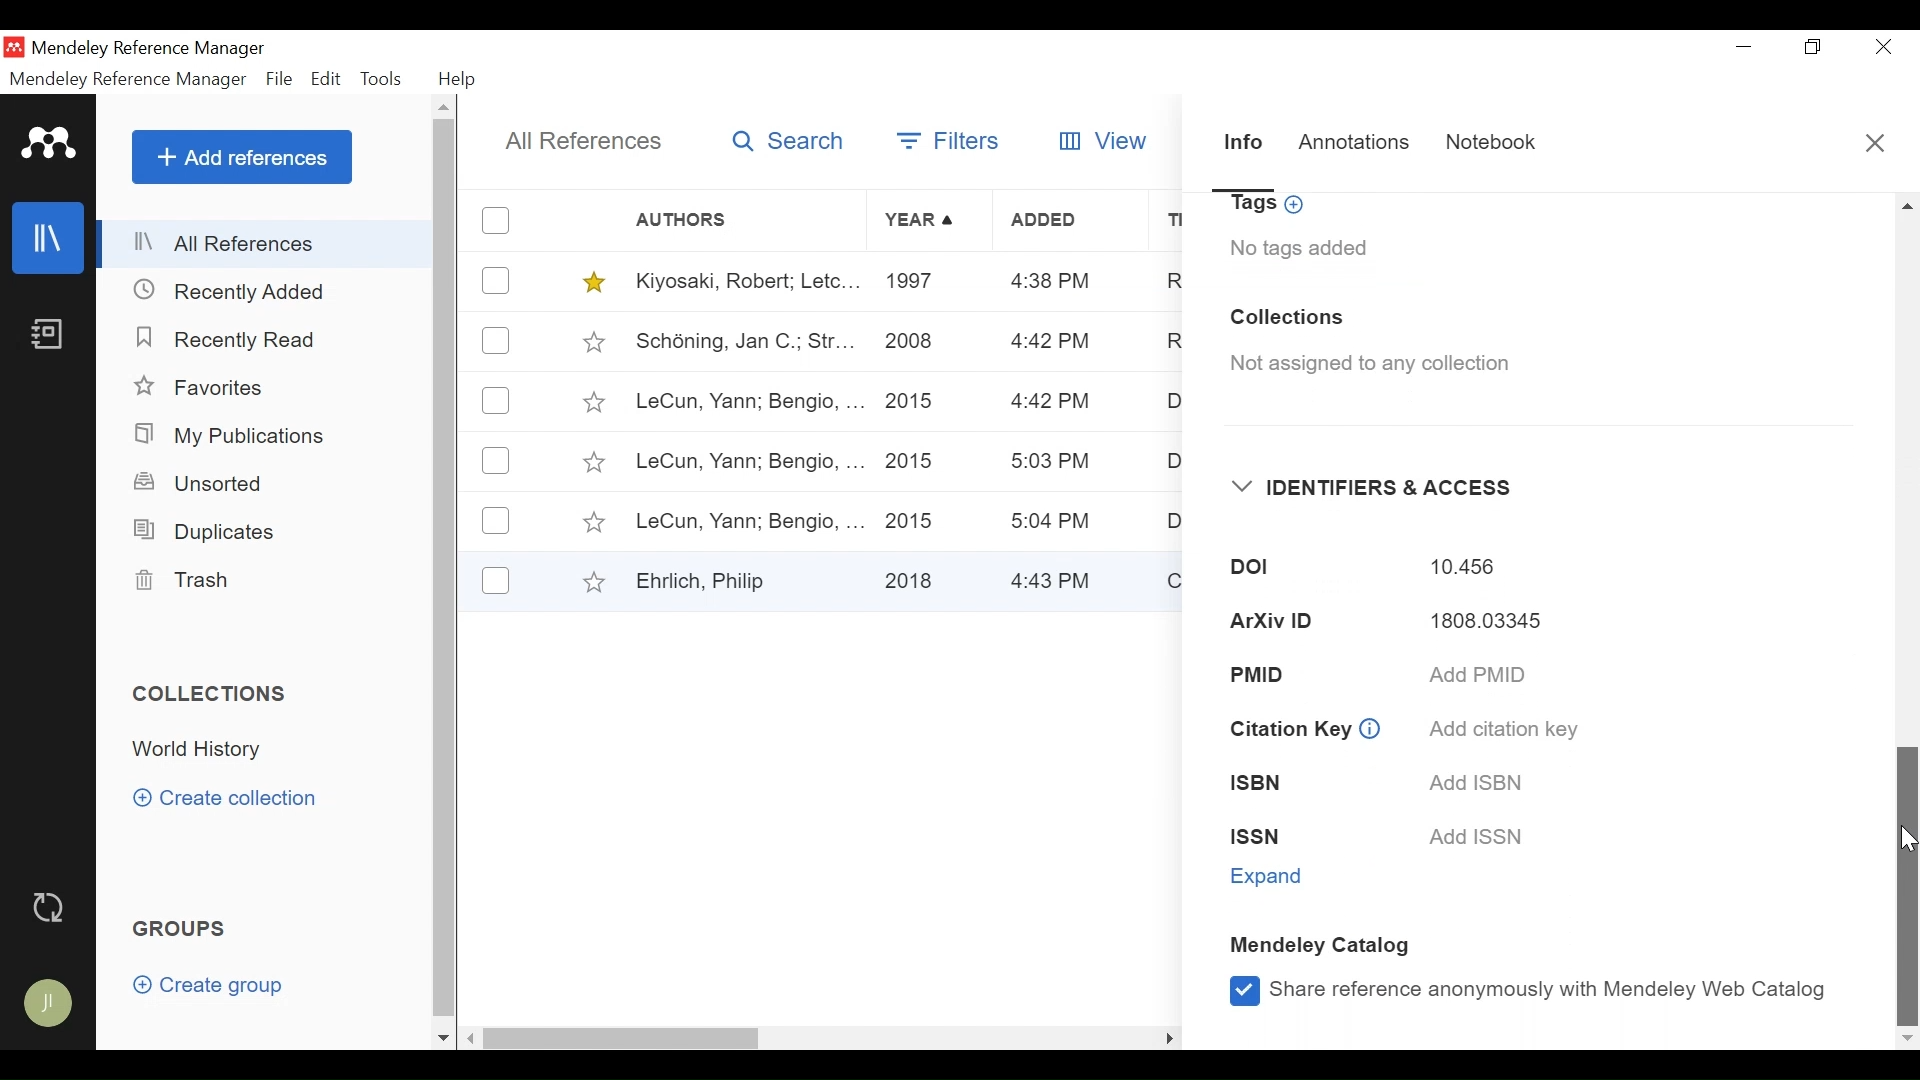 The width and height of the screenshot is (1920, 1080). Describe the element at coordinates (499, 220) in the screenshot. I see `(un)select` at that location.